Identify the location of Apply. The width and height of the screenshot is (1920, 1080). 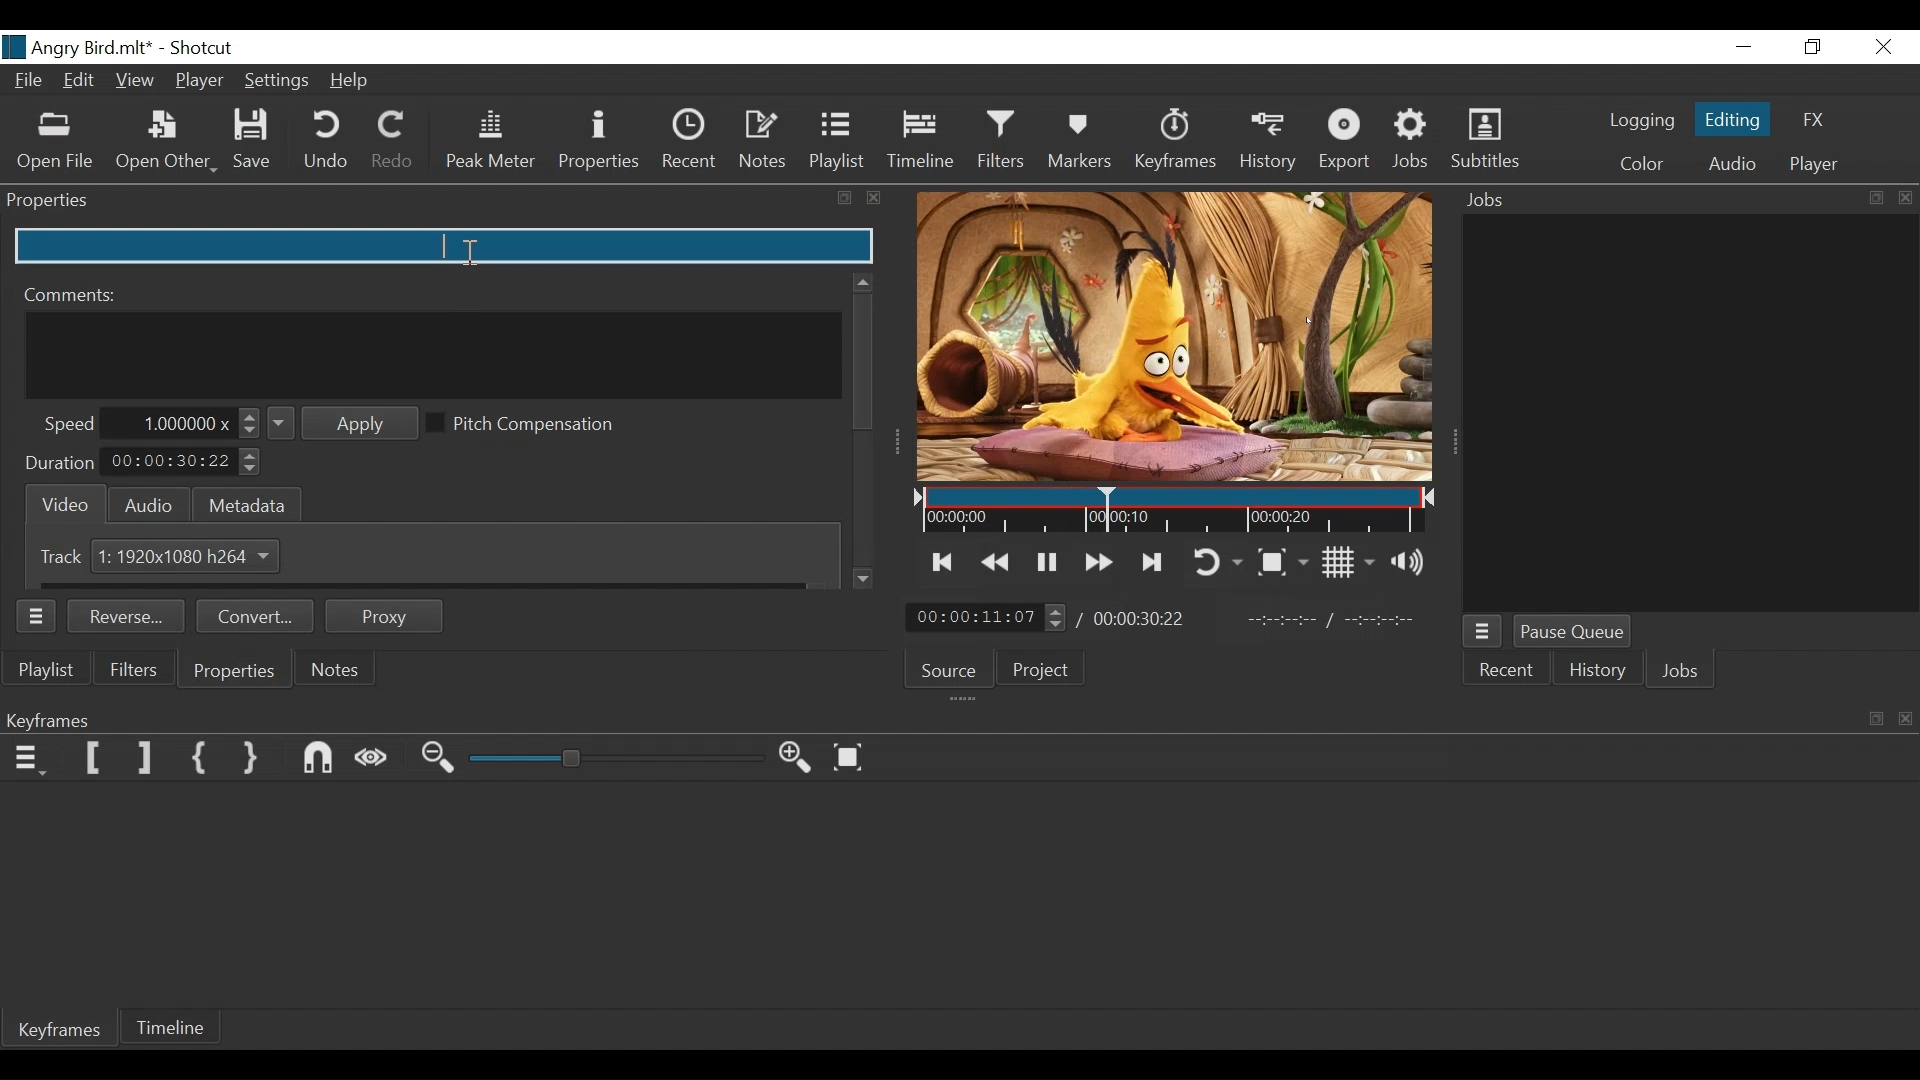
(344, 424).